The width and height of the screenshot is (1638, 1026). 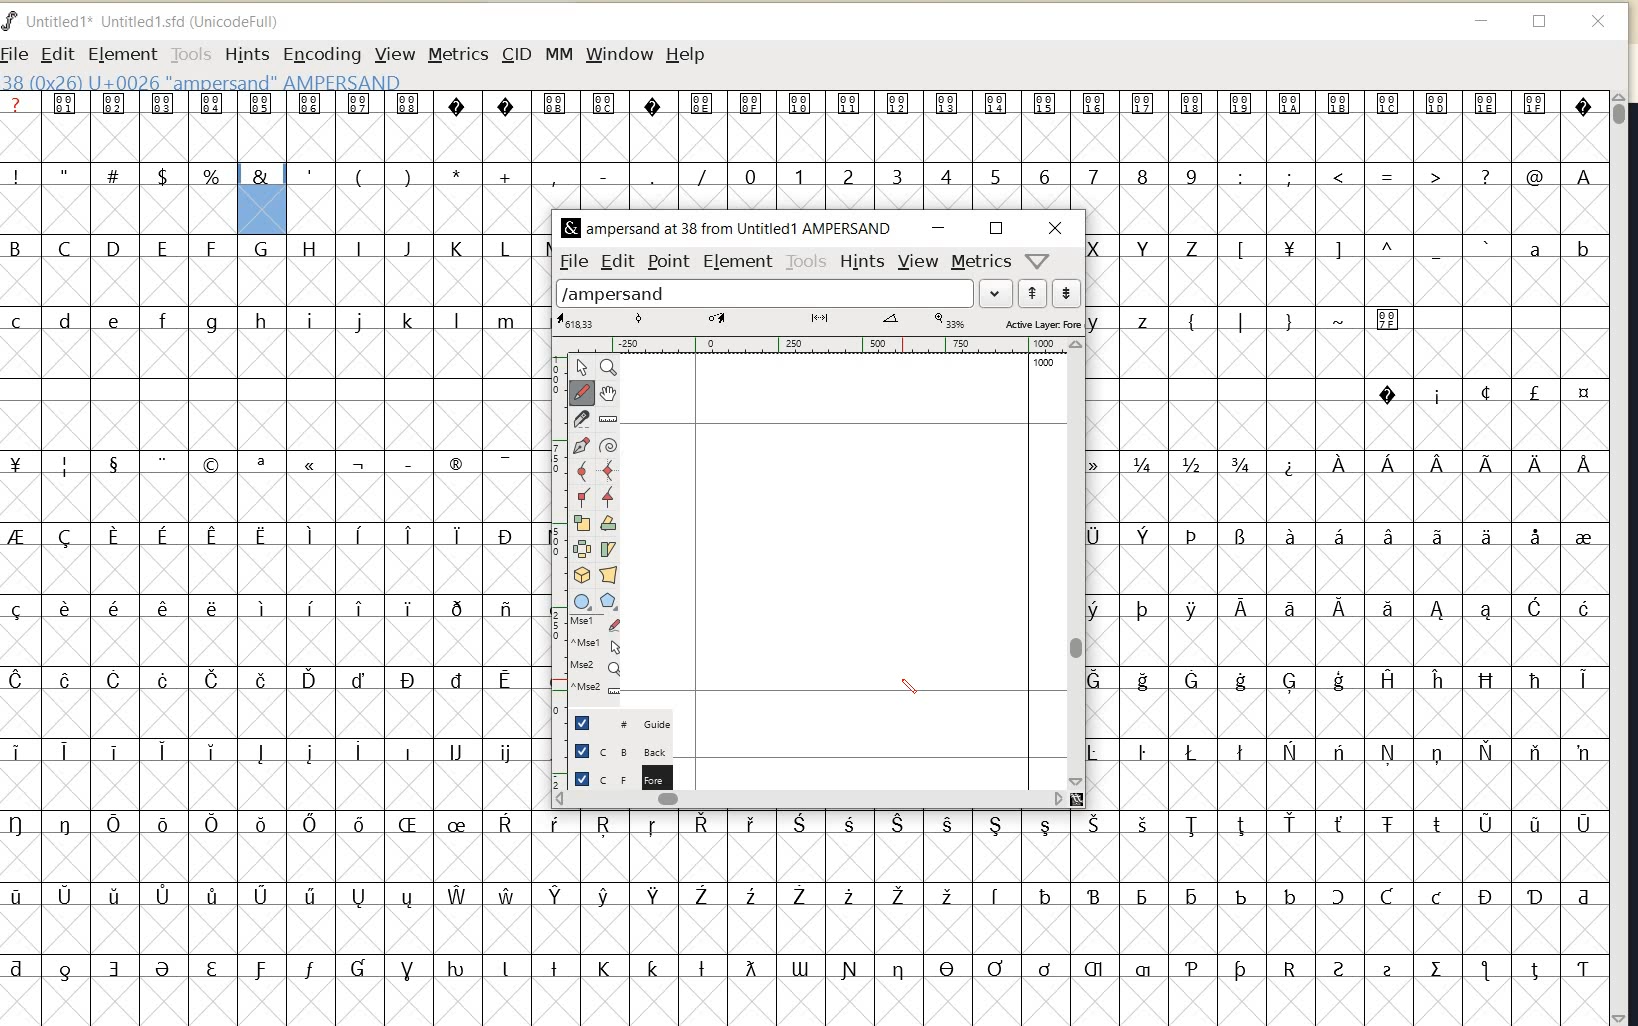 I want to click on load word list, so click(x=763, y=292).